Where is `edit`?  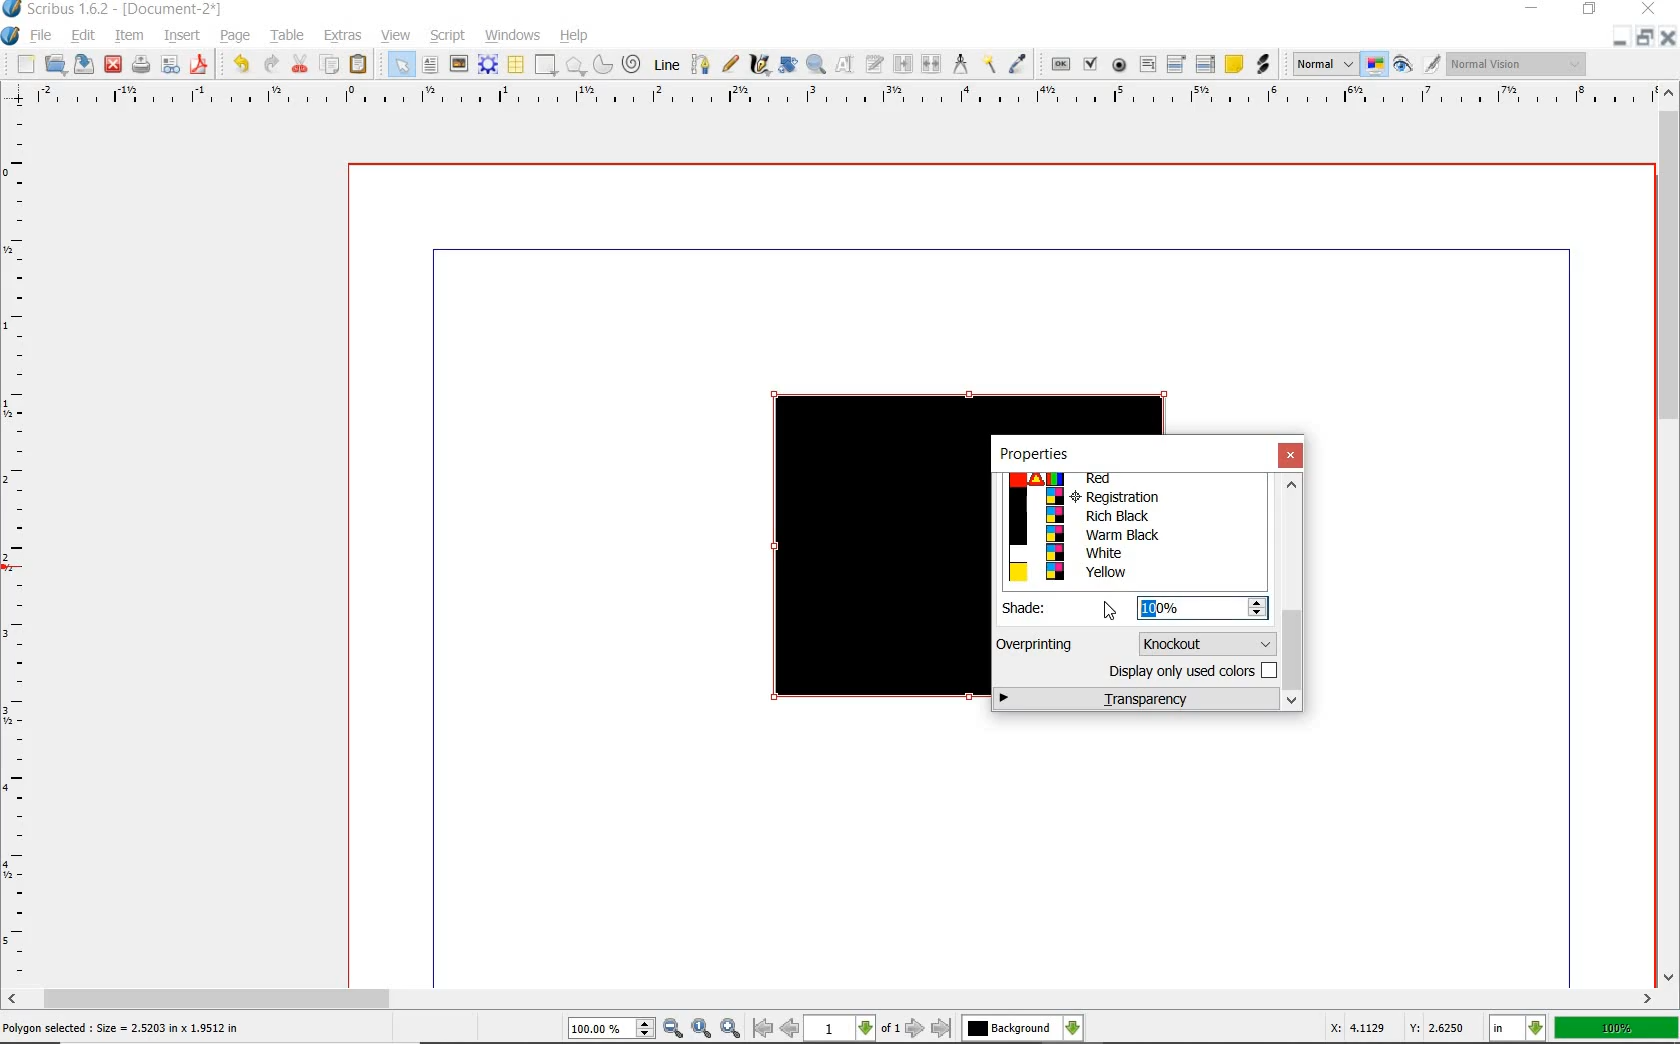 edit is located at coordinates (83, 36).